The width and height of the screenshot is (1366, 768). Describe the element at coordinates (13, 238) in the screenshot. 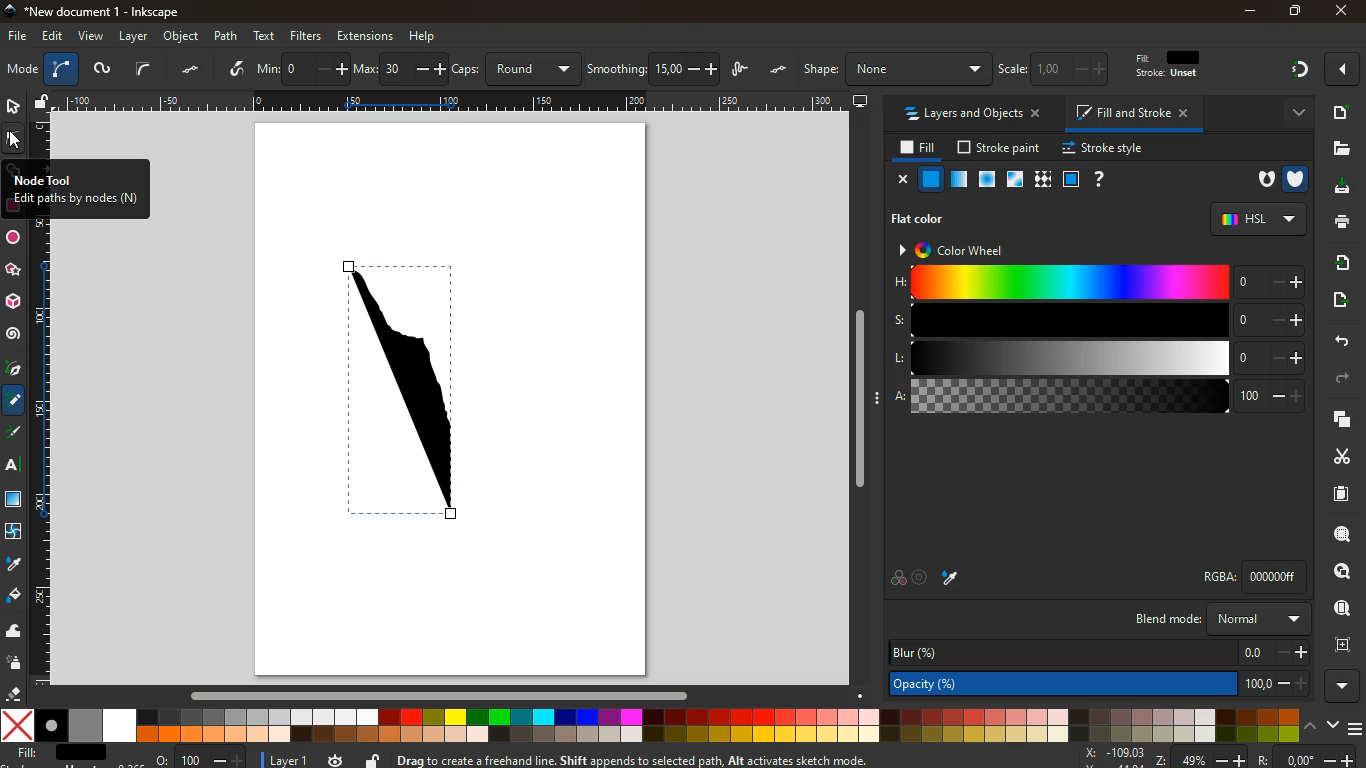

I see `circle` at that location.